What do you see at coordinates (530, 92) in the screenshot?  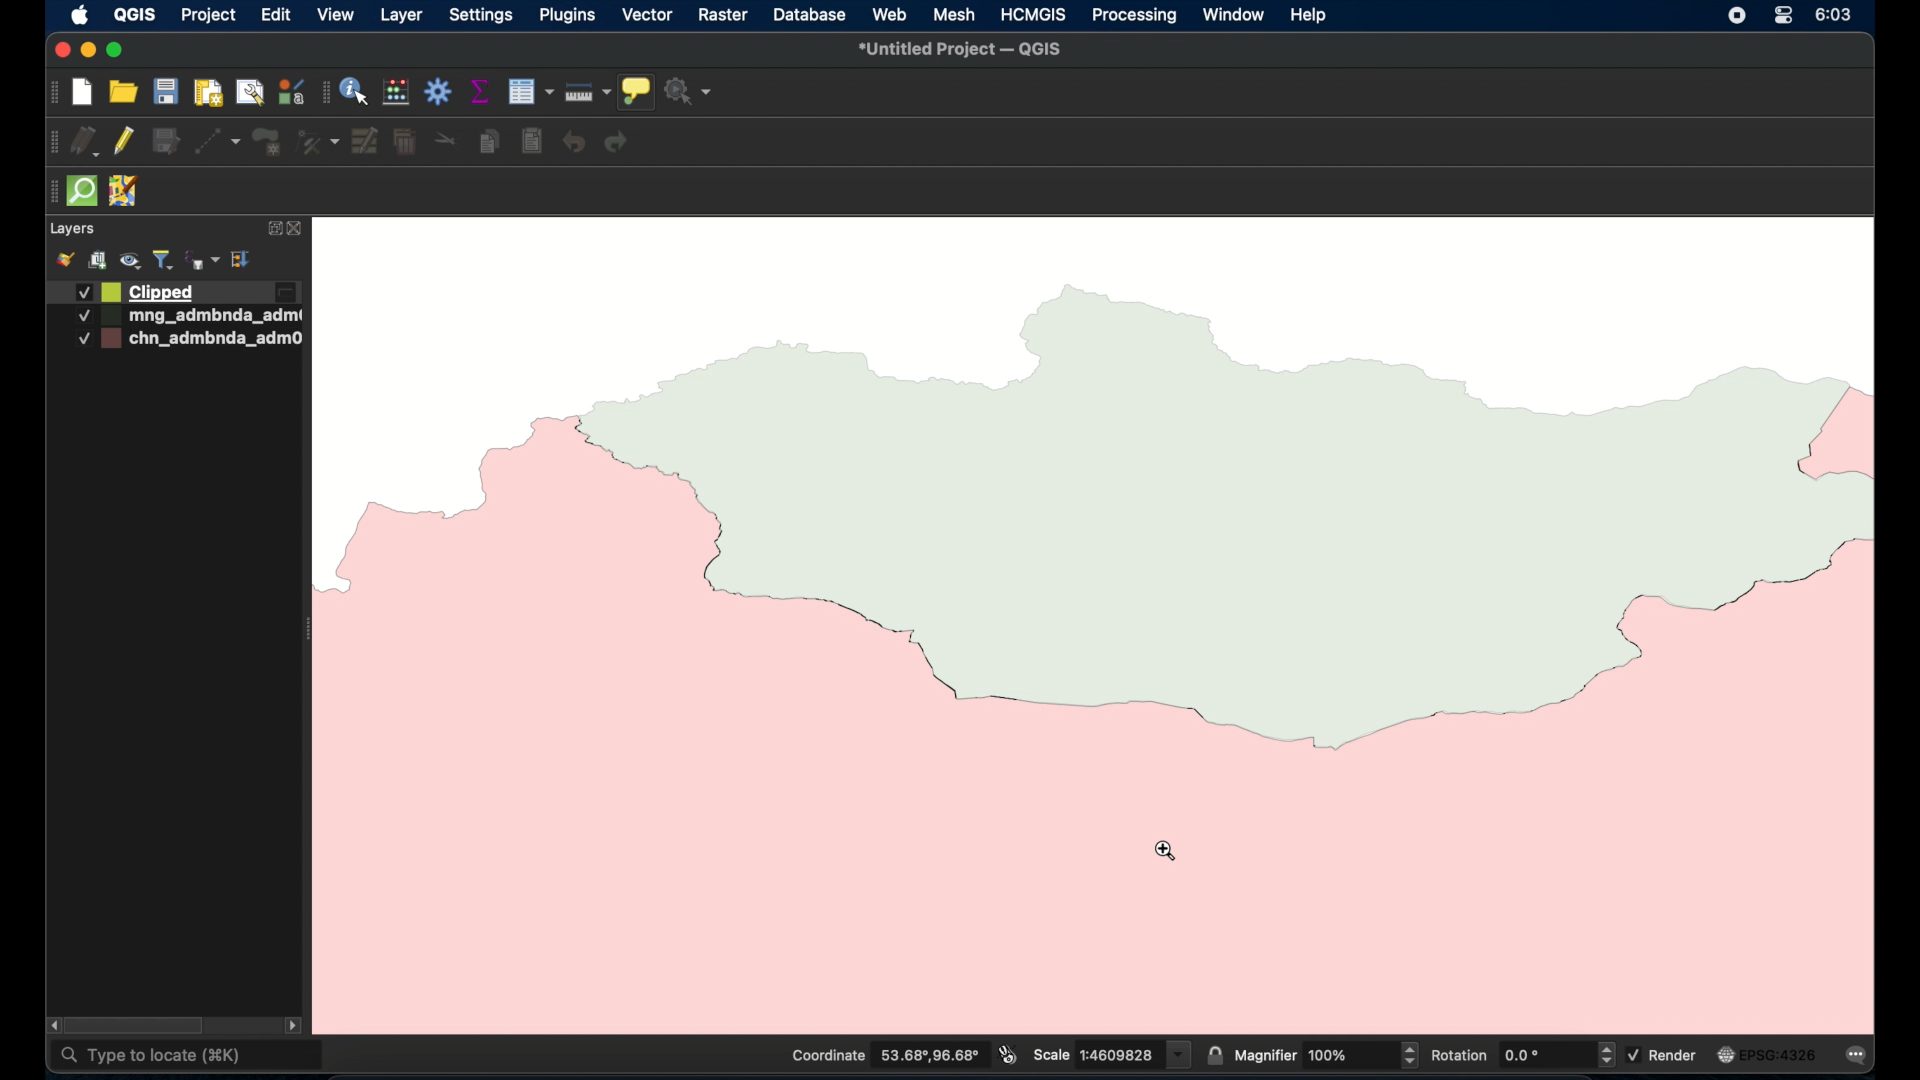 I see `open attribute table` at bounding box center [530, 92].